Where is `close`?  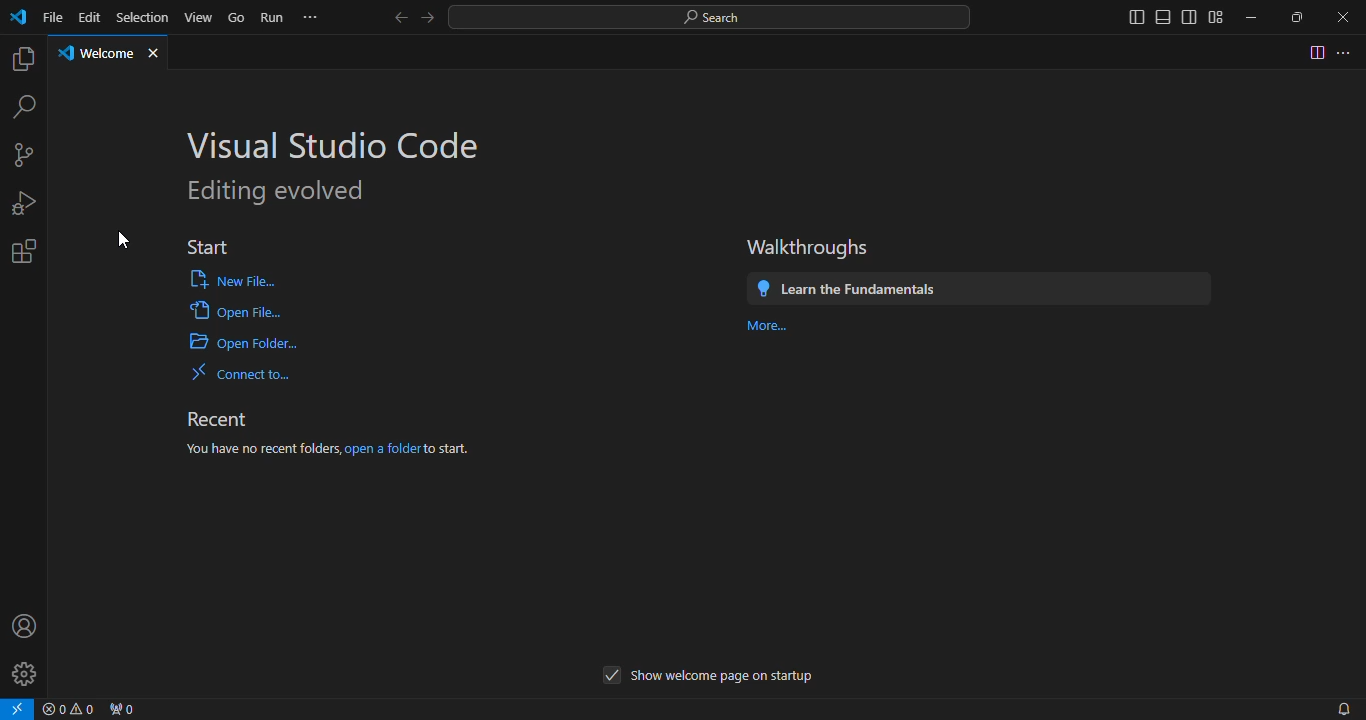 close is located at coordinates (161, 57).